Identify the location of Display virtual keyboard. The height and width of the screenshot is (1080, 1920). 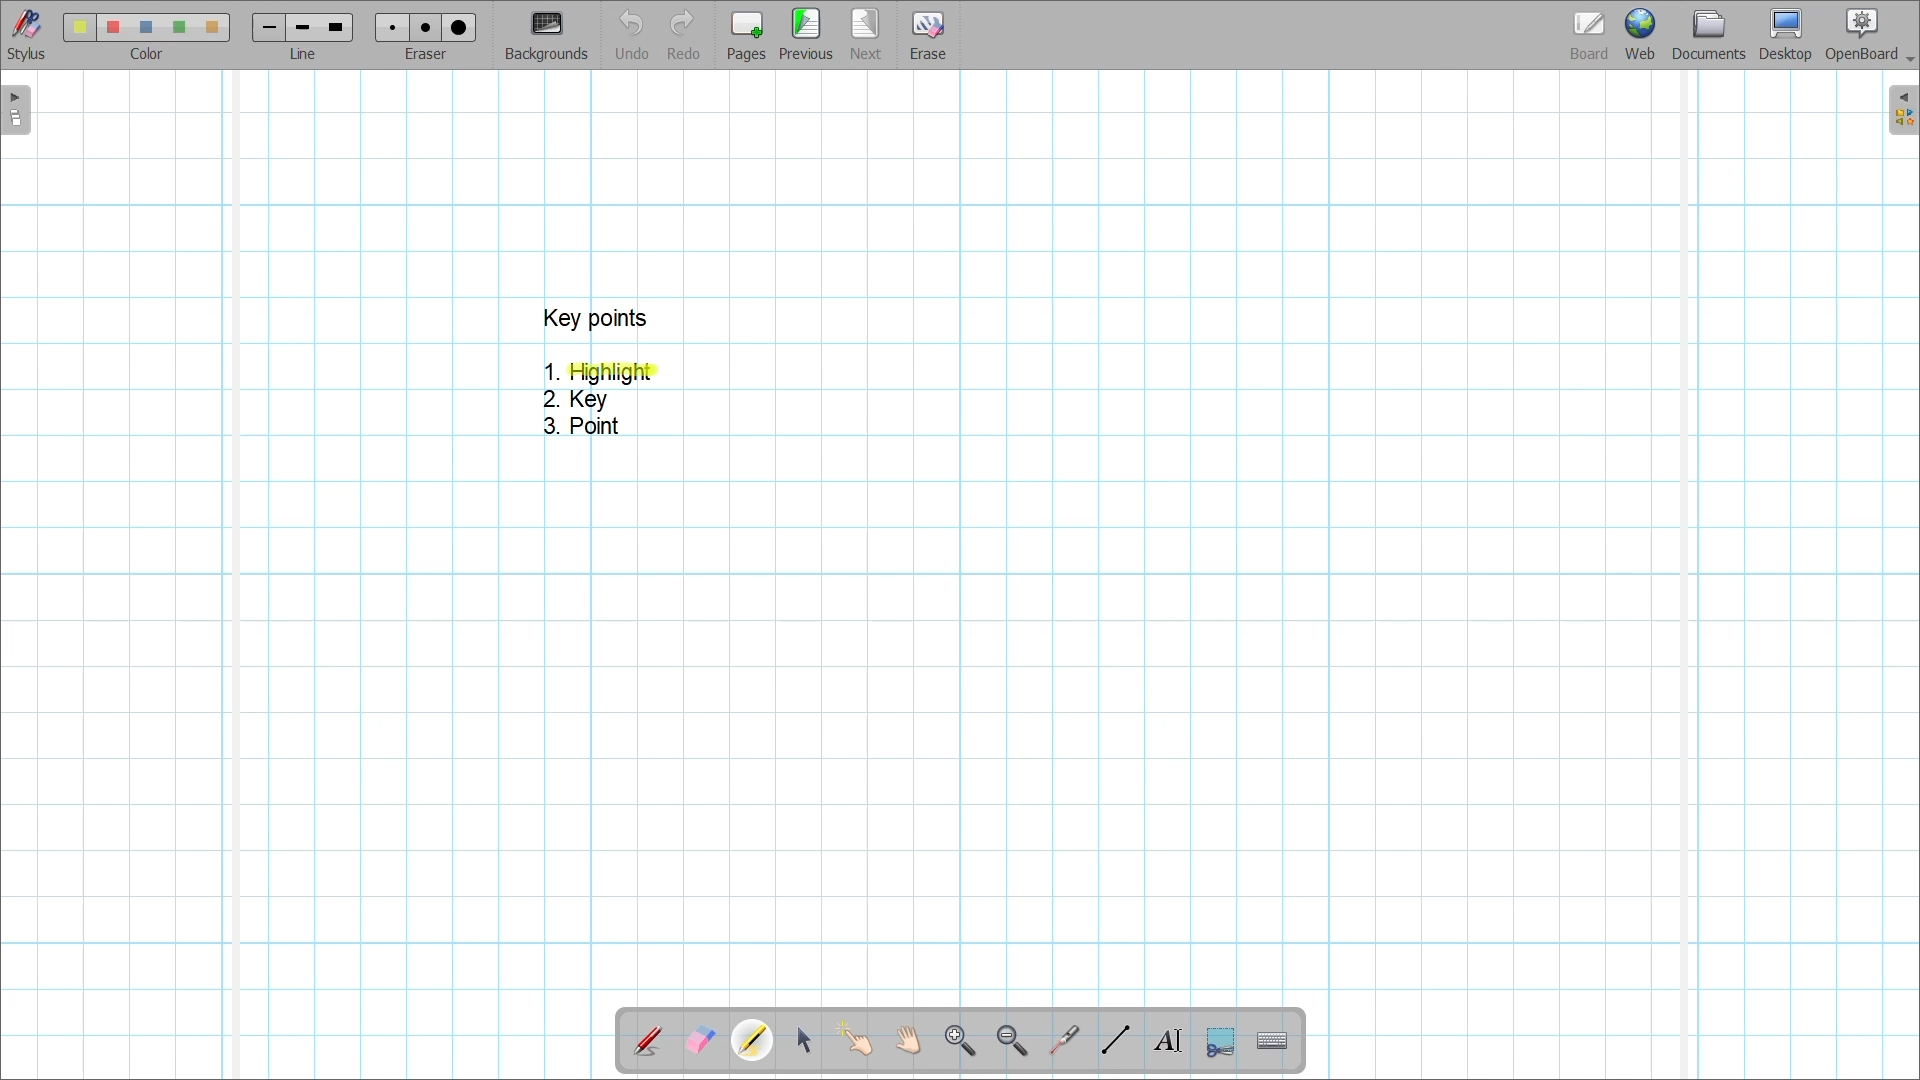
(1273, 1041).